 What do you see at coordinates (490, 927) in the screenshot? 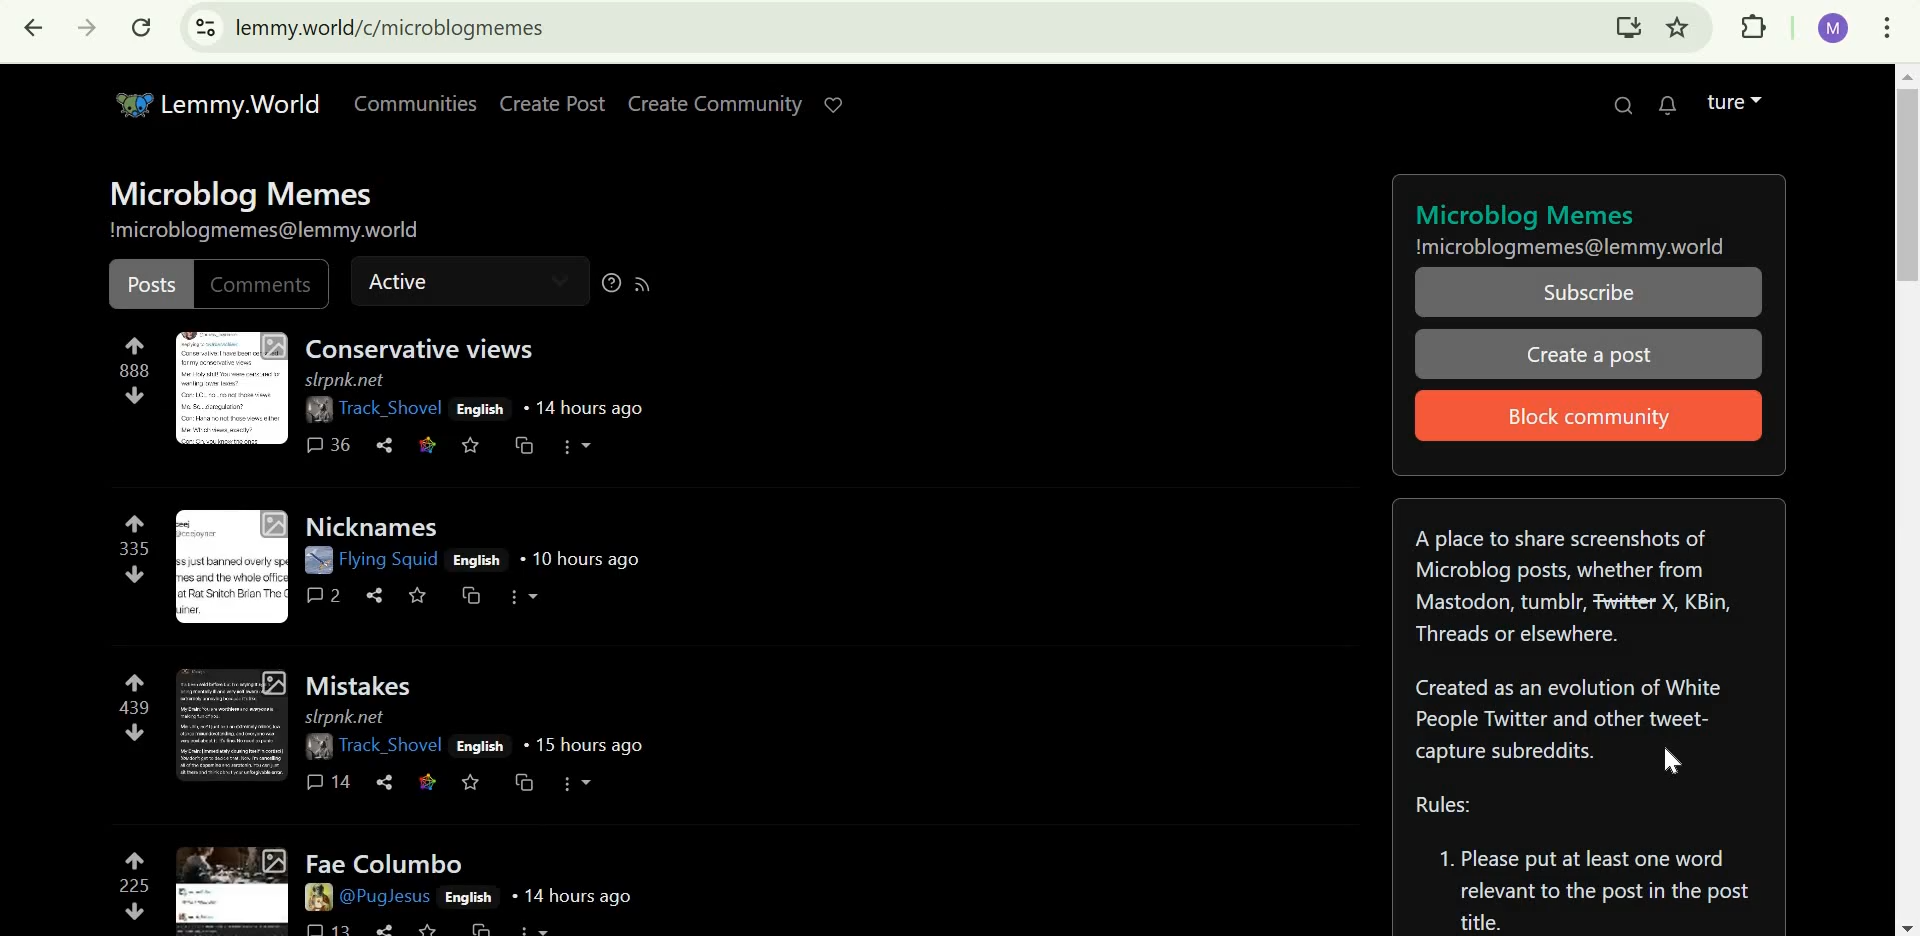
I see `copy` at bounding box center [490, 927].